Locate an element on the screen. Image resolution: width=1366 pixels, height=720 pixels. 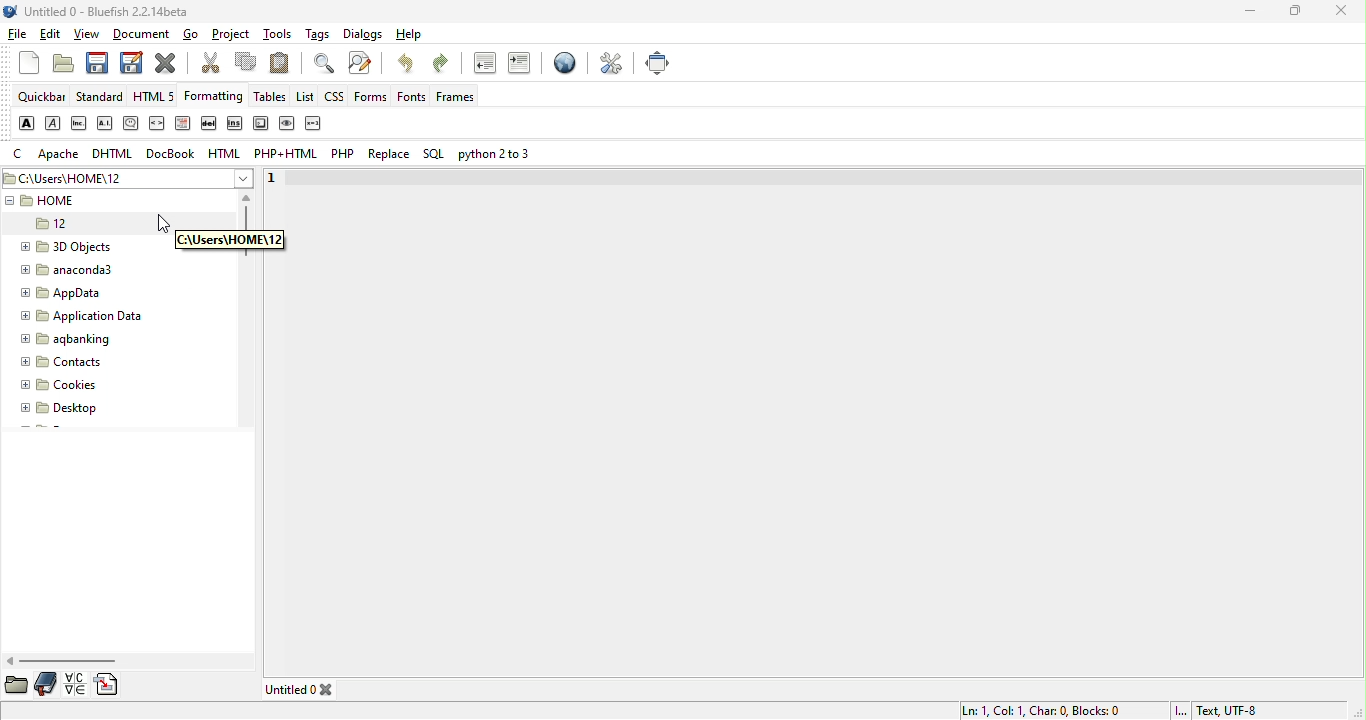
unindent is located at coordinates (485, 66).